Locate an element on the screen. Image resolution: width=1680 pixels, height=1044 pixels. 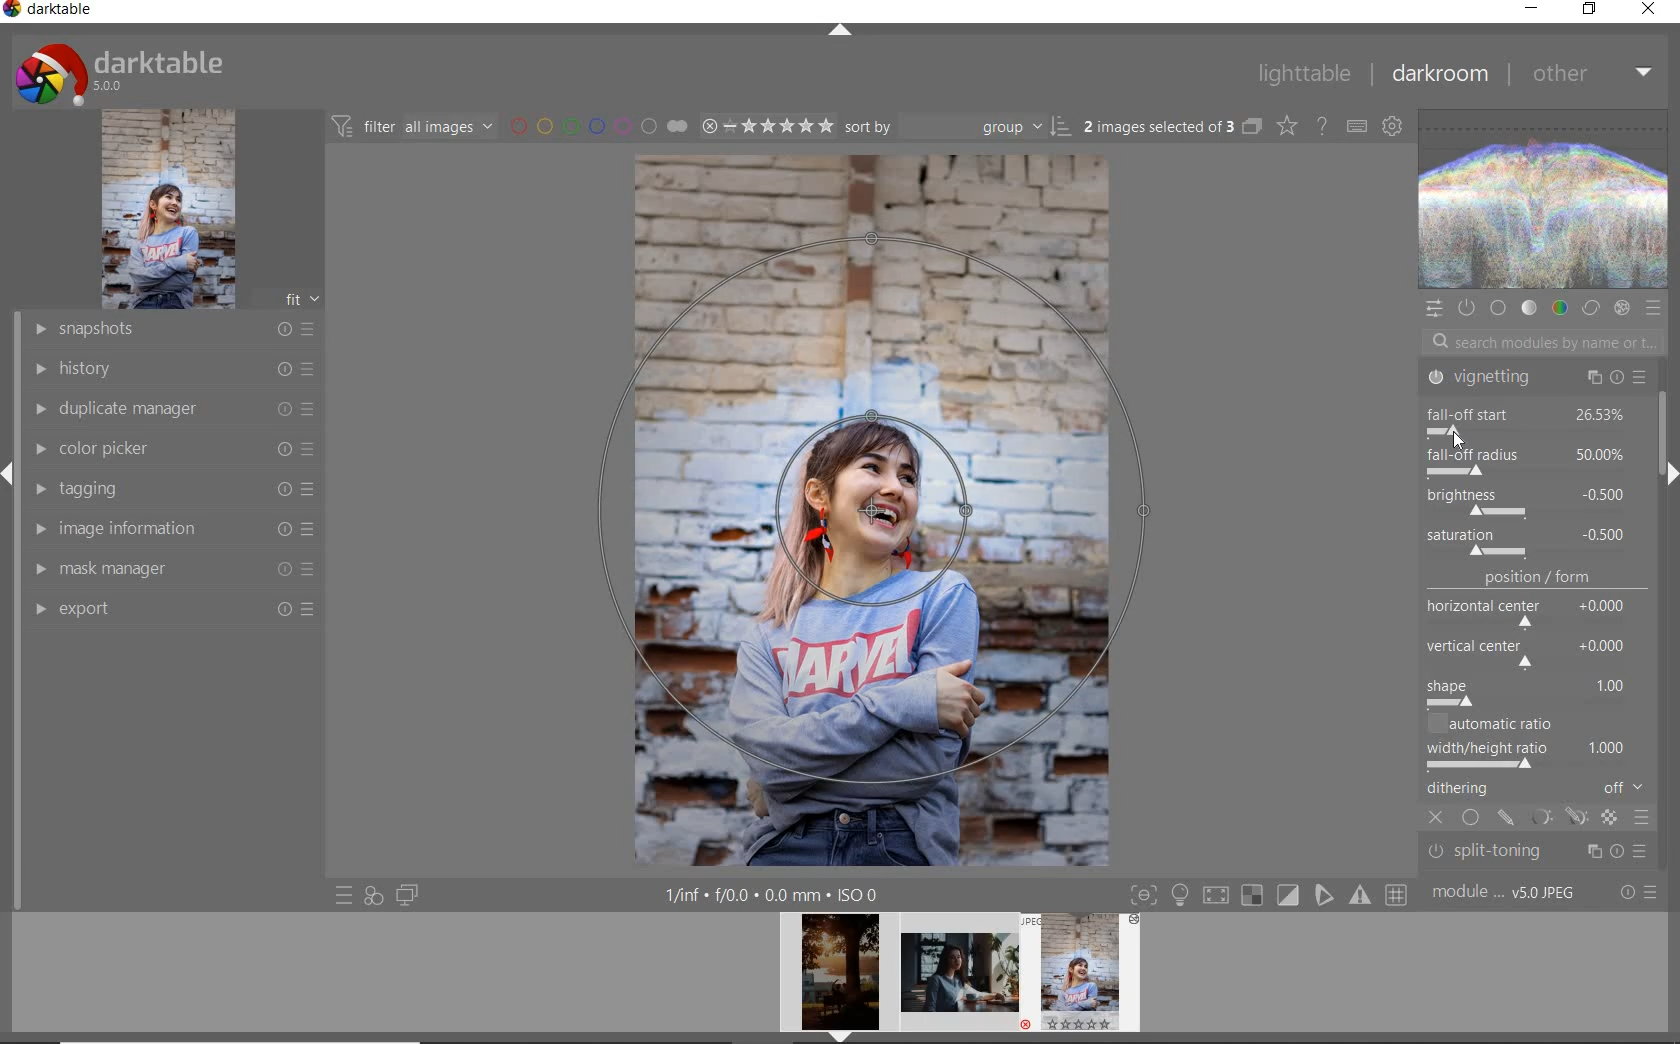
saturation is located at coordinates (1530, 542).